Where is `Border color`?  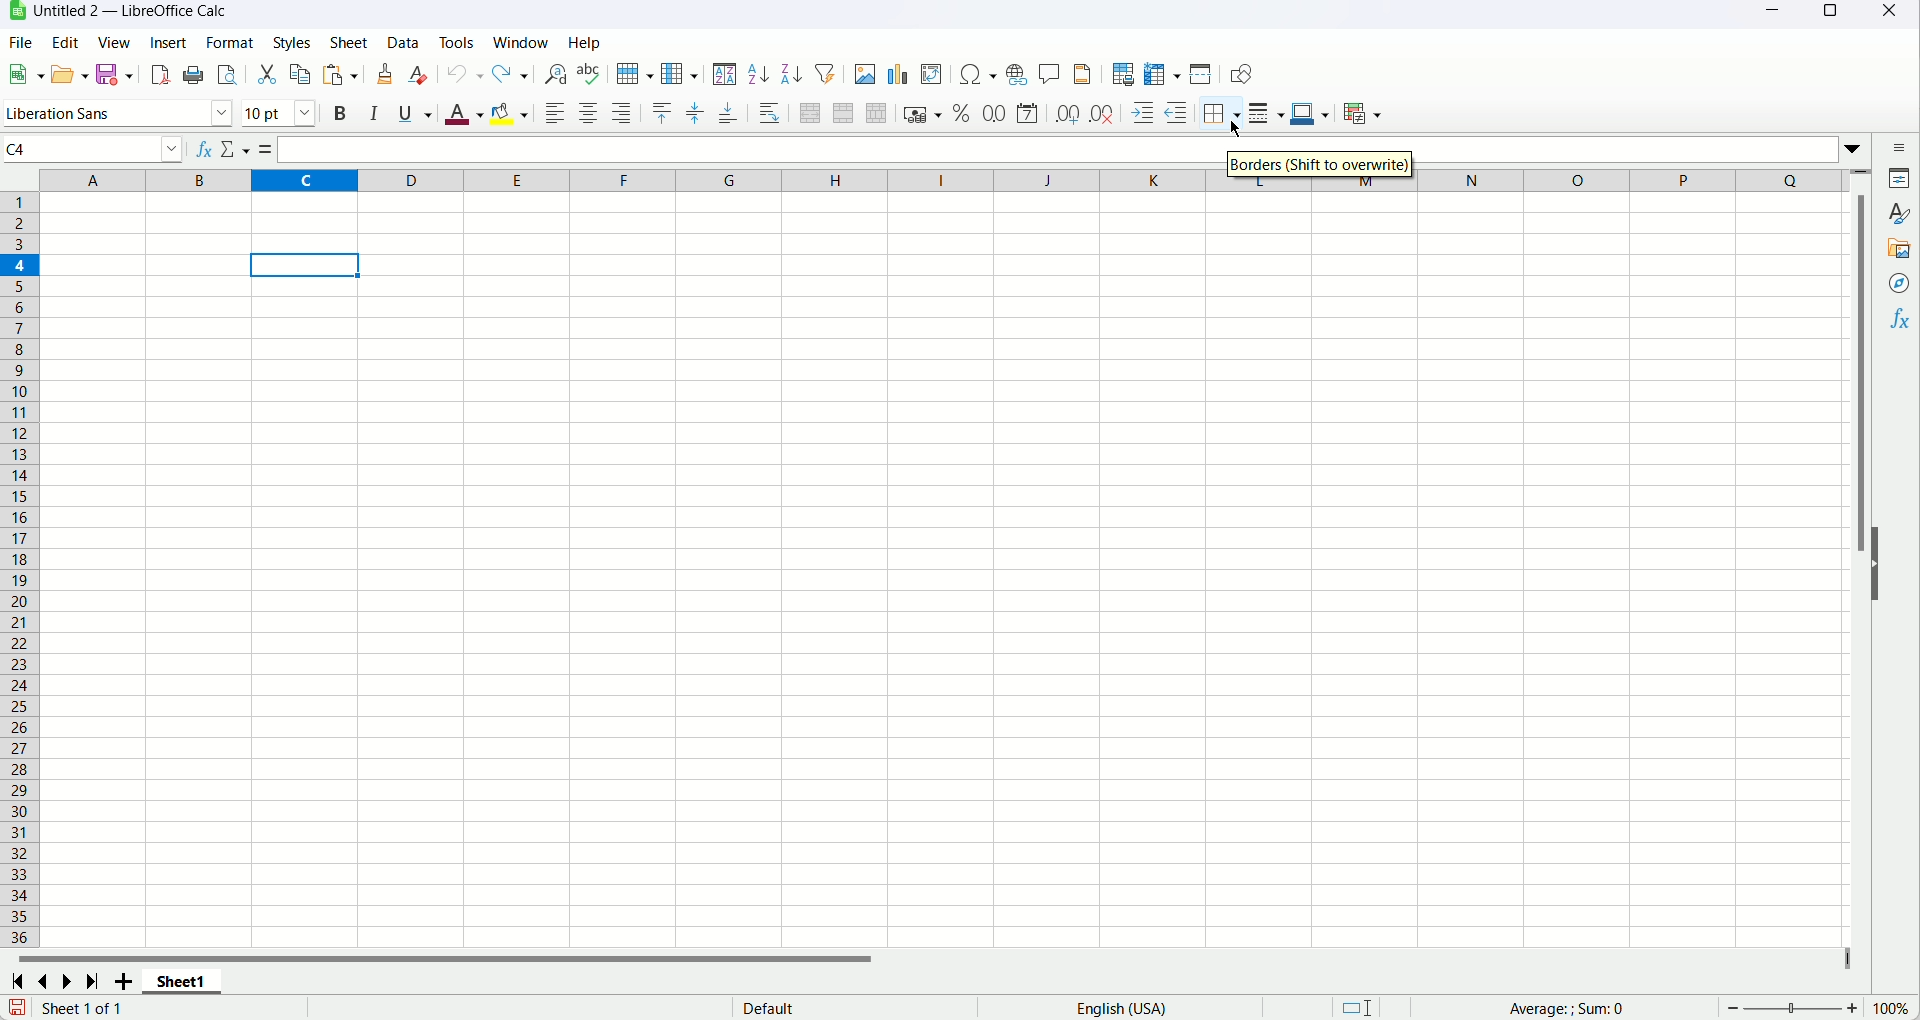
Border color is located at coordinates (1309, 113).